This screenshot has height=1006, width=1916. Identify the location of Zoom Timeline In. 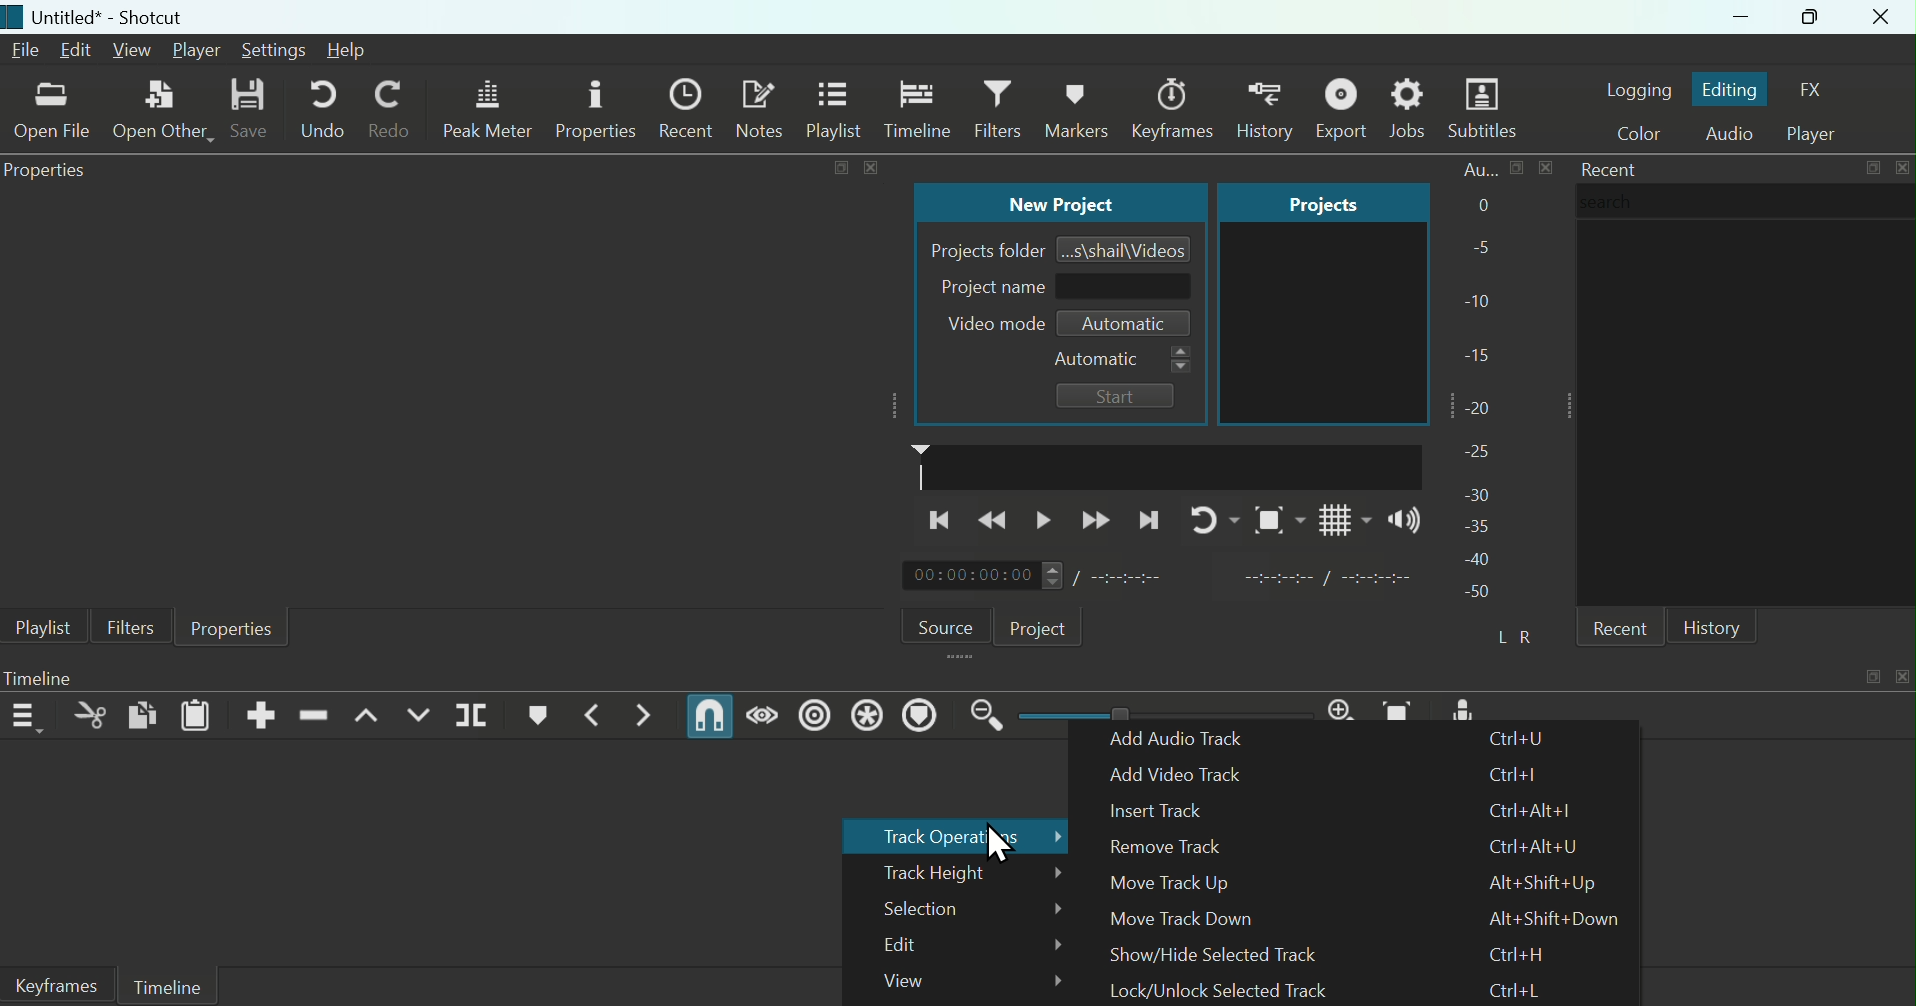
(1340, 708).